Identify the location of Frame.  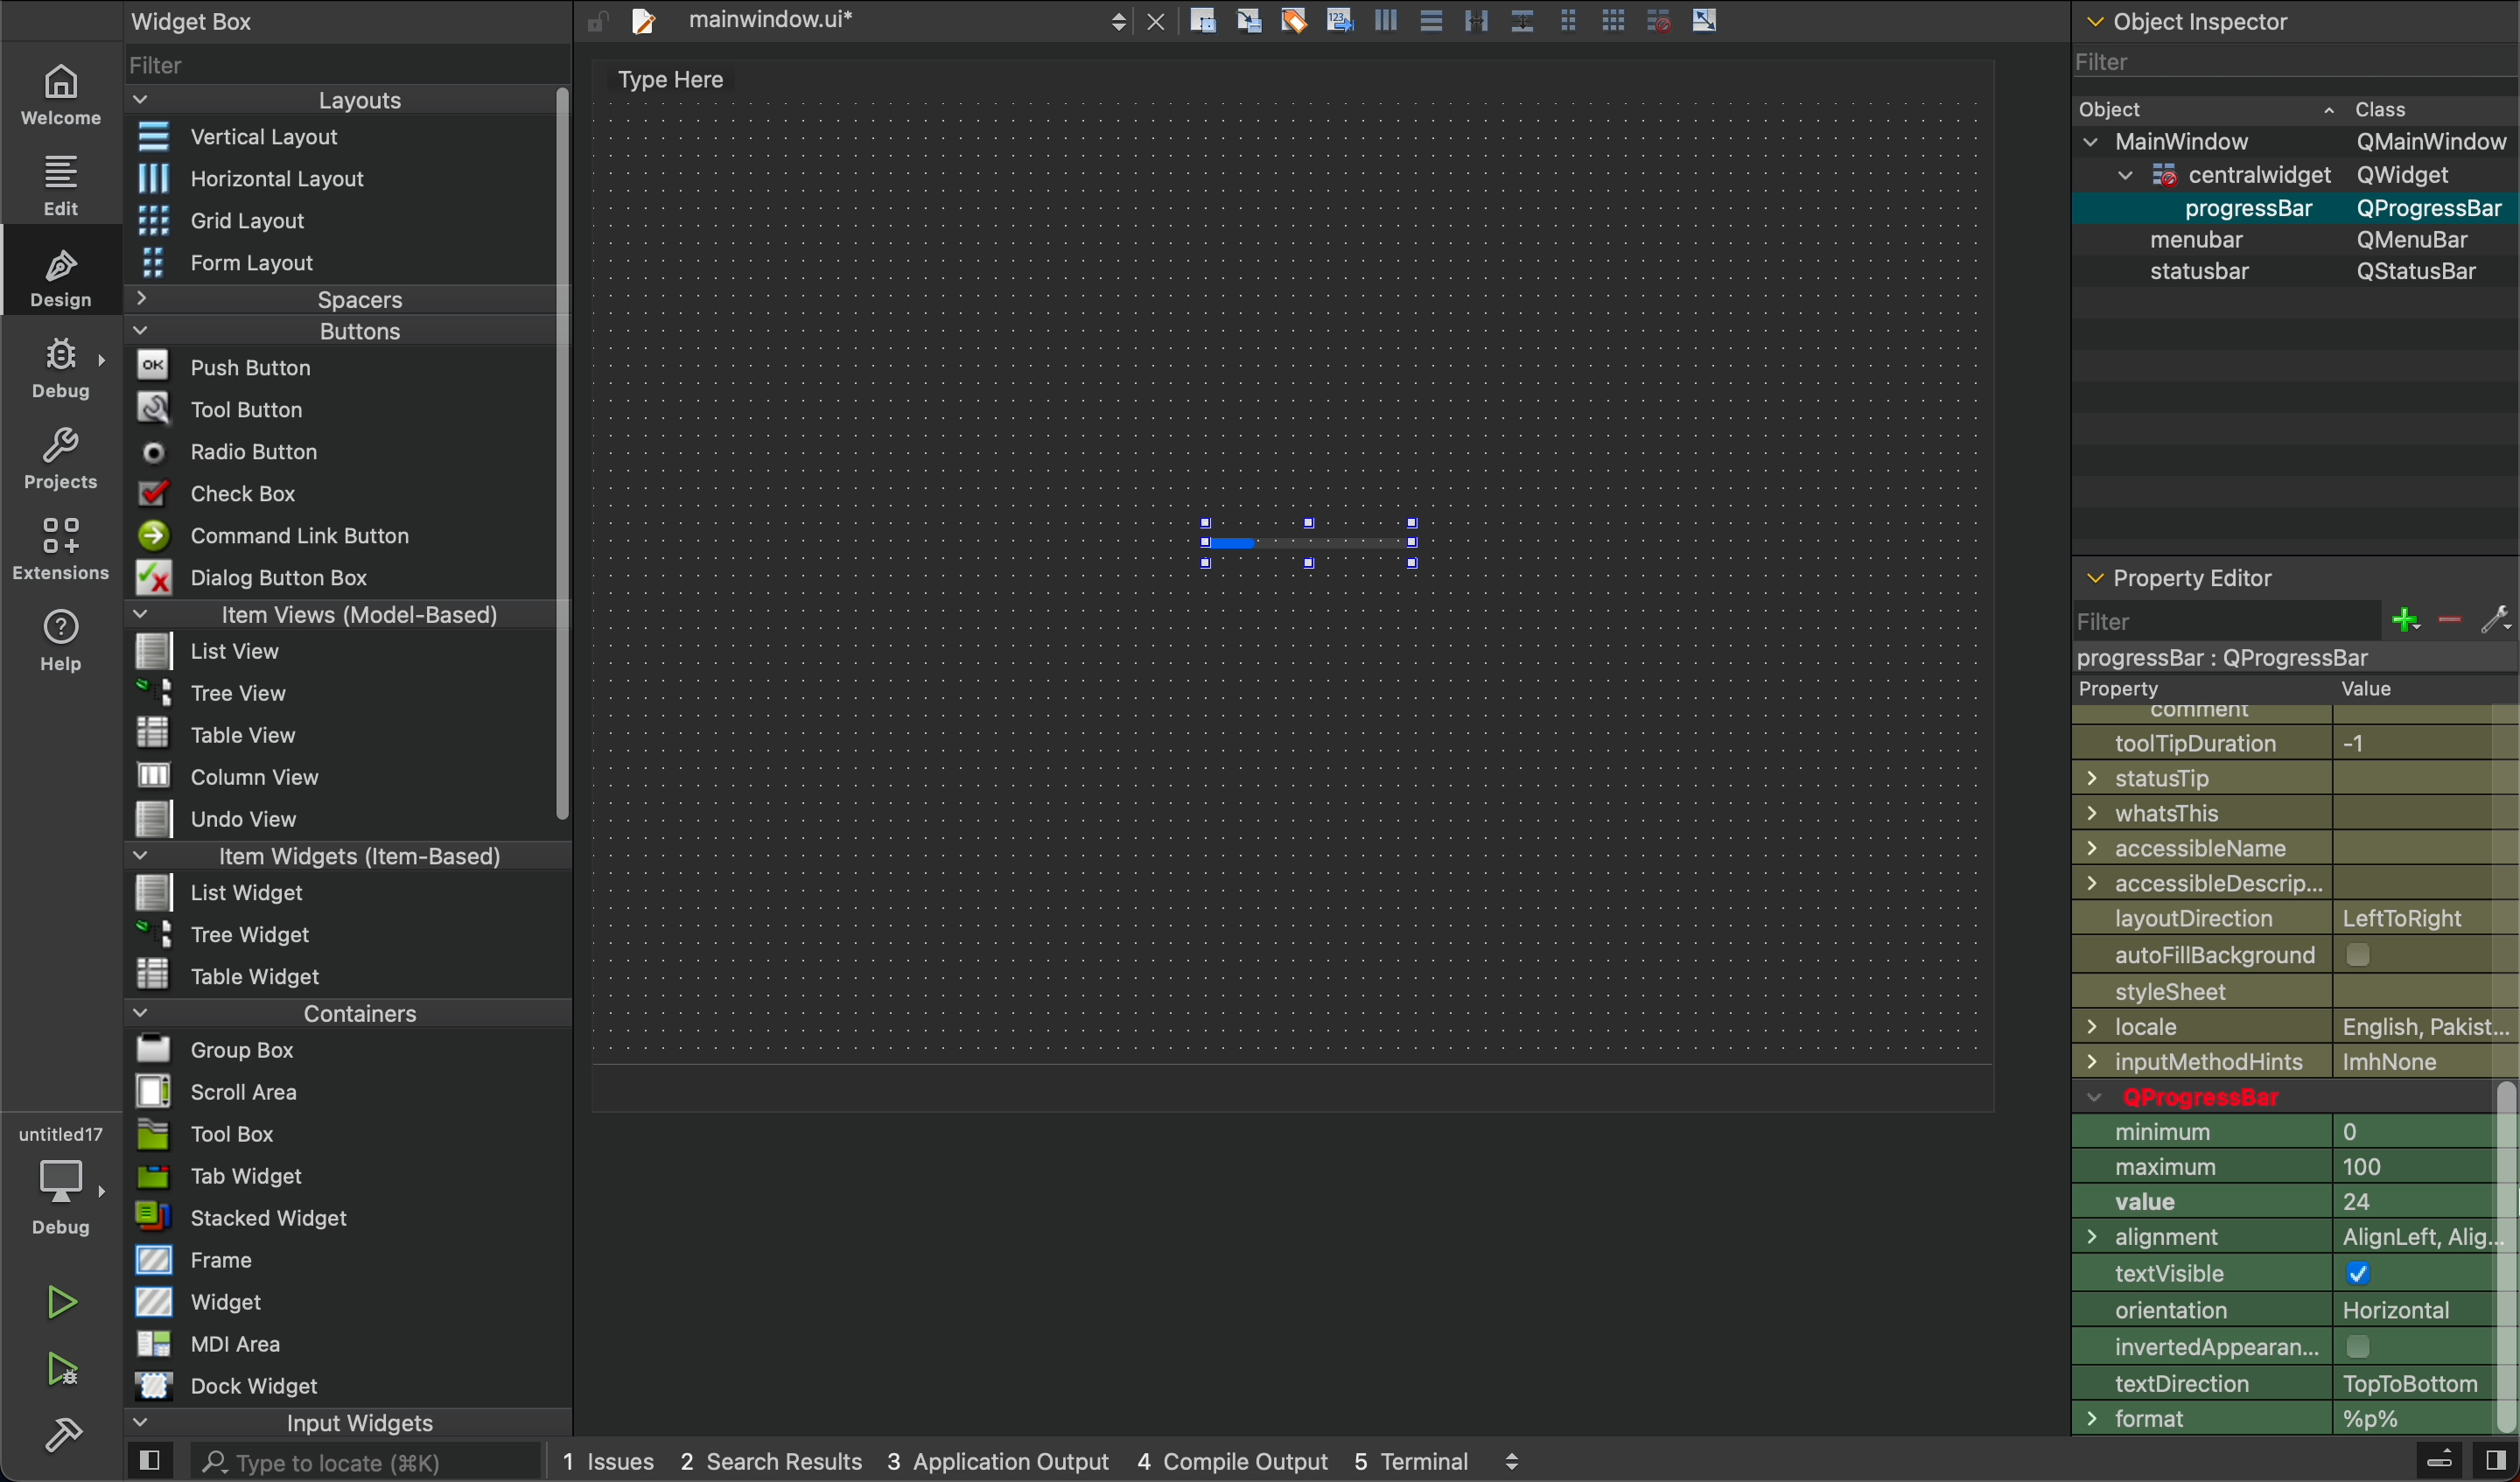
(197, 1259).